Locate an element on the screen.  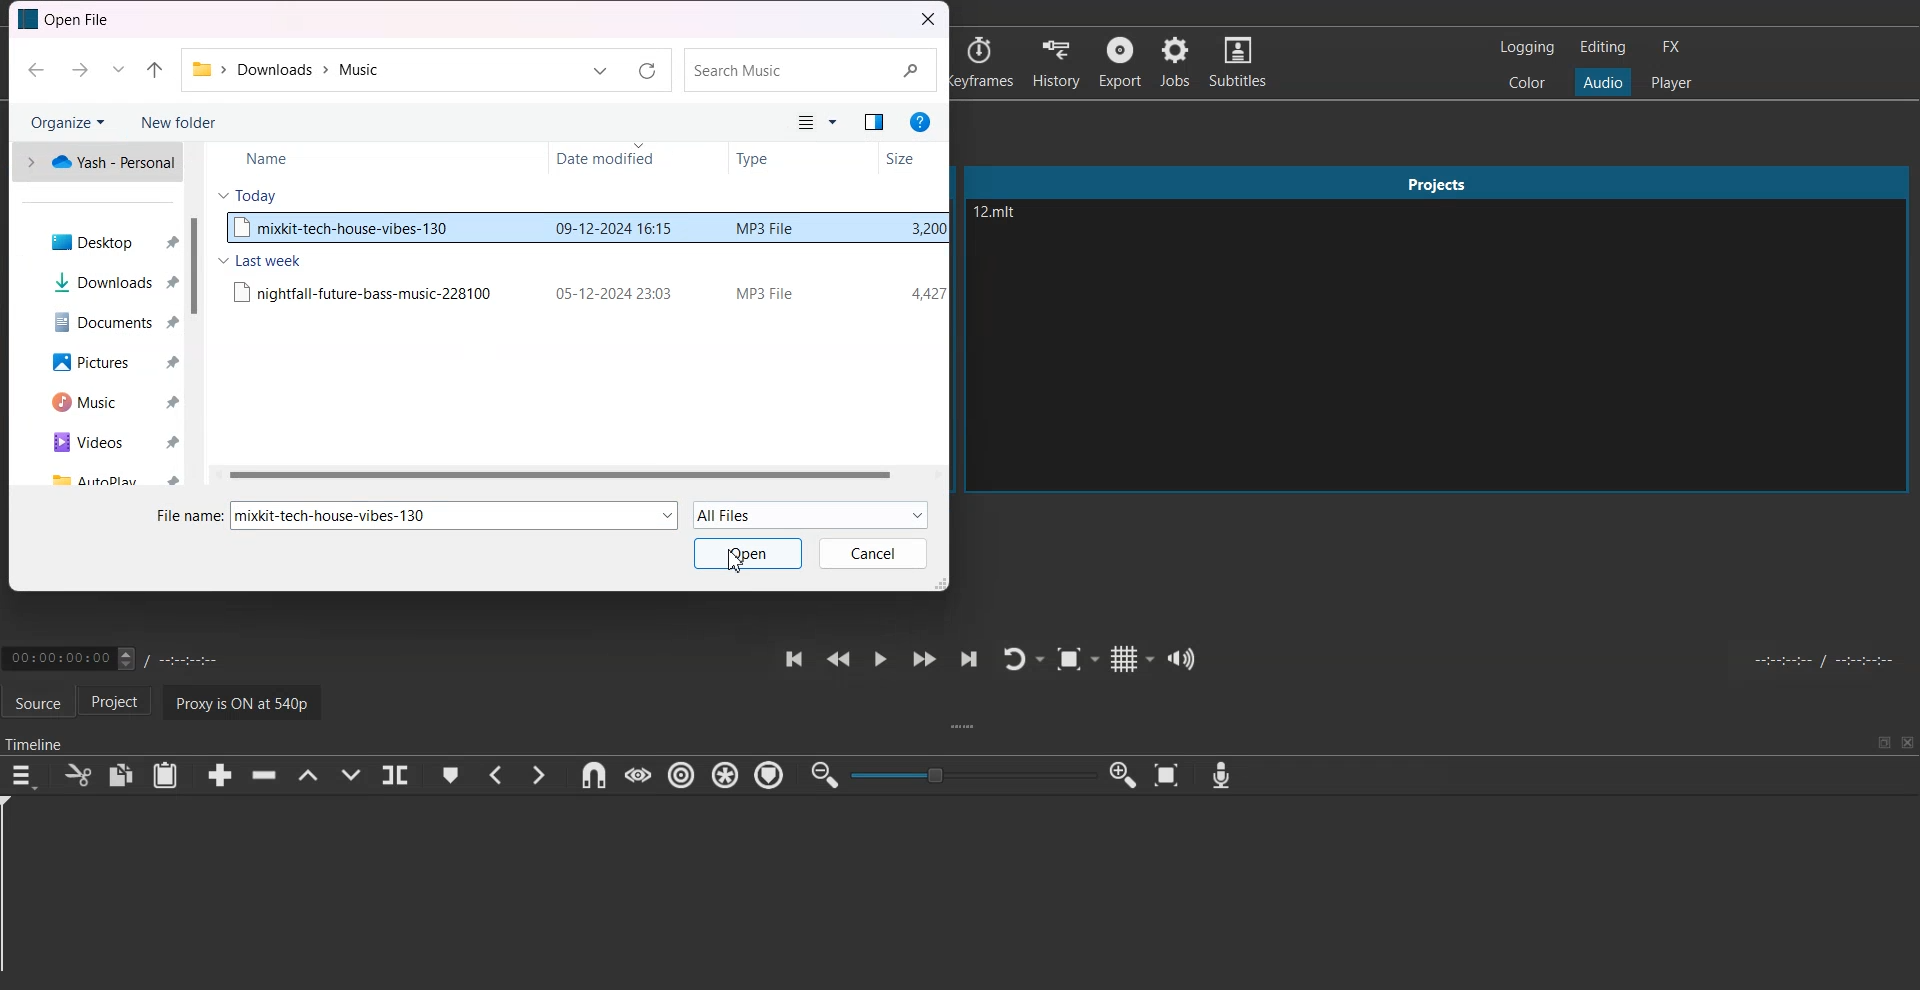
Switch to the Editing layout is located at coordinates (1603, 46).